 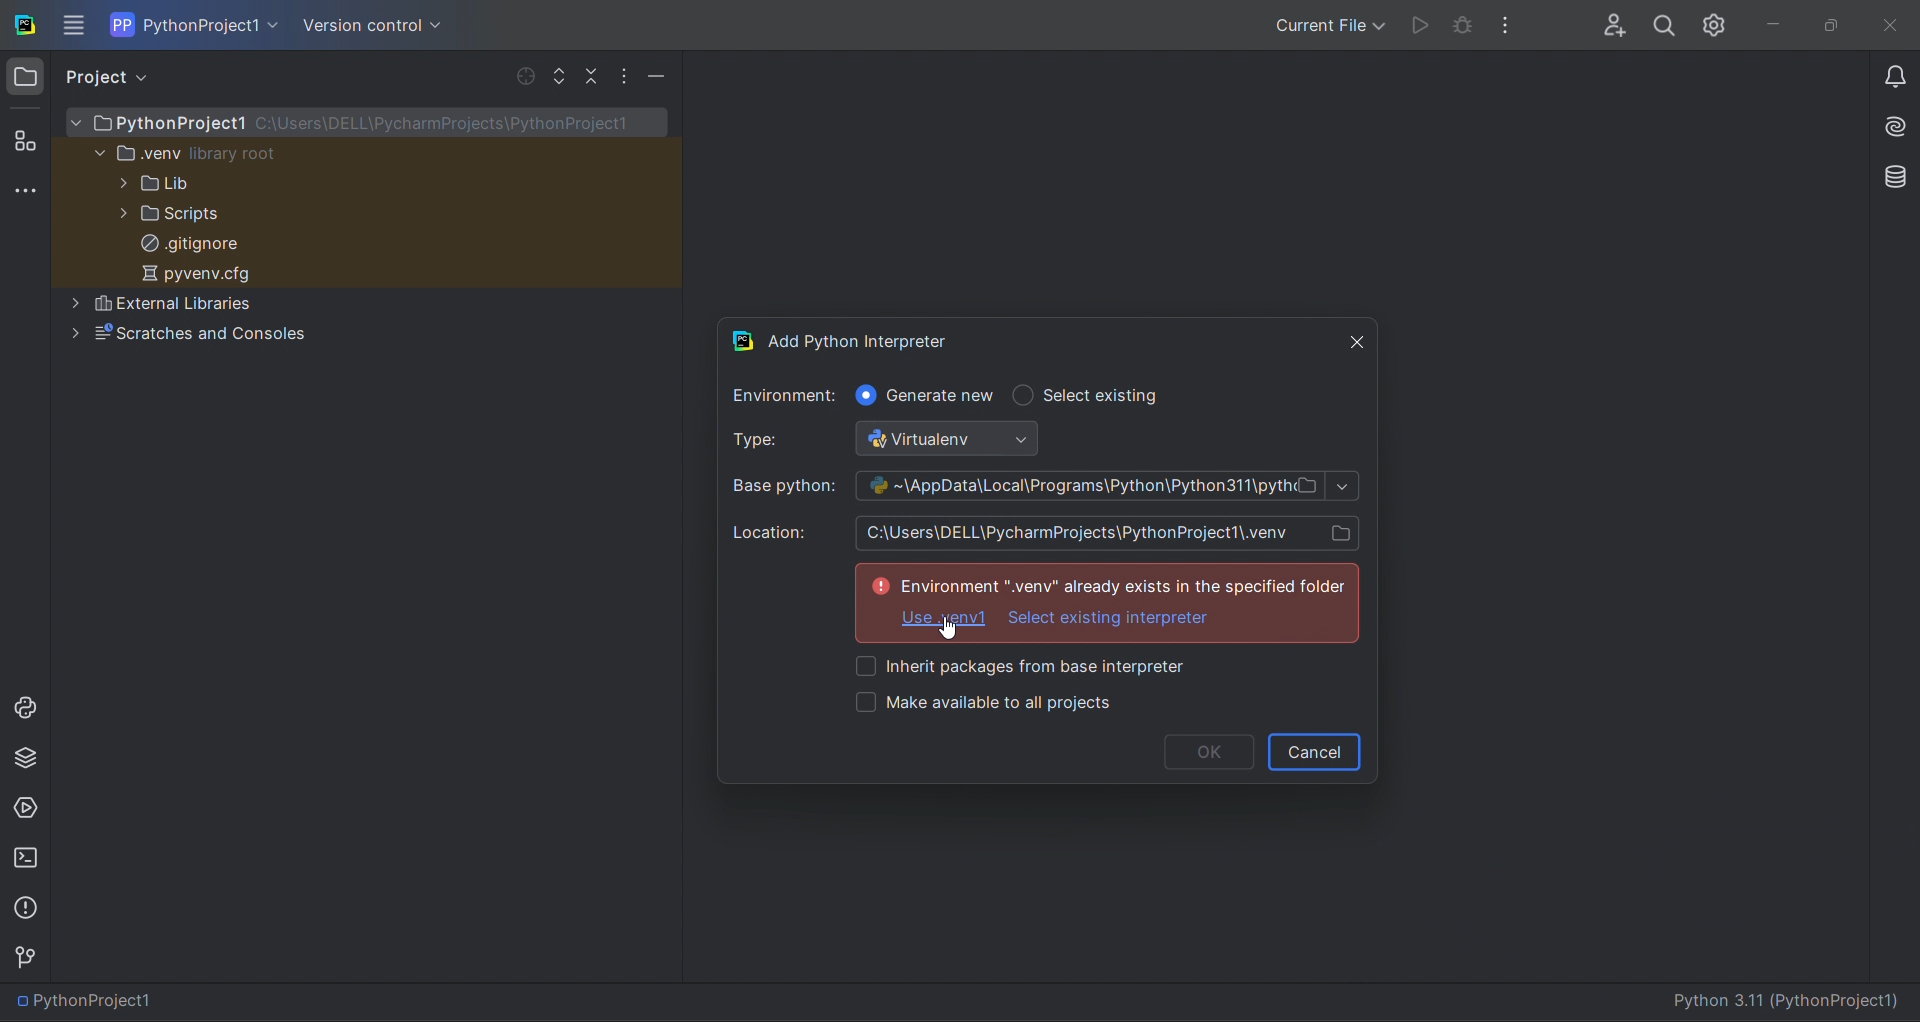 I want to click on services, so click(x=26, y=810).